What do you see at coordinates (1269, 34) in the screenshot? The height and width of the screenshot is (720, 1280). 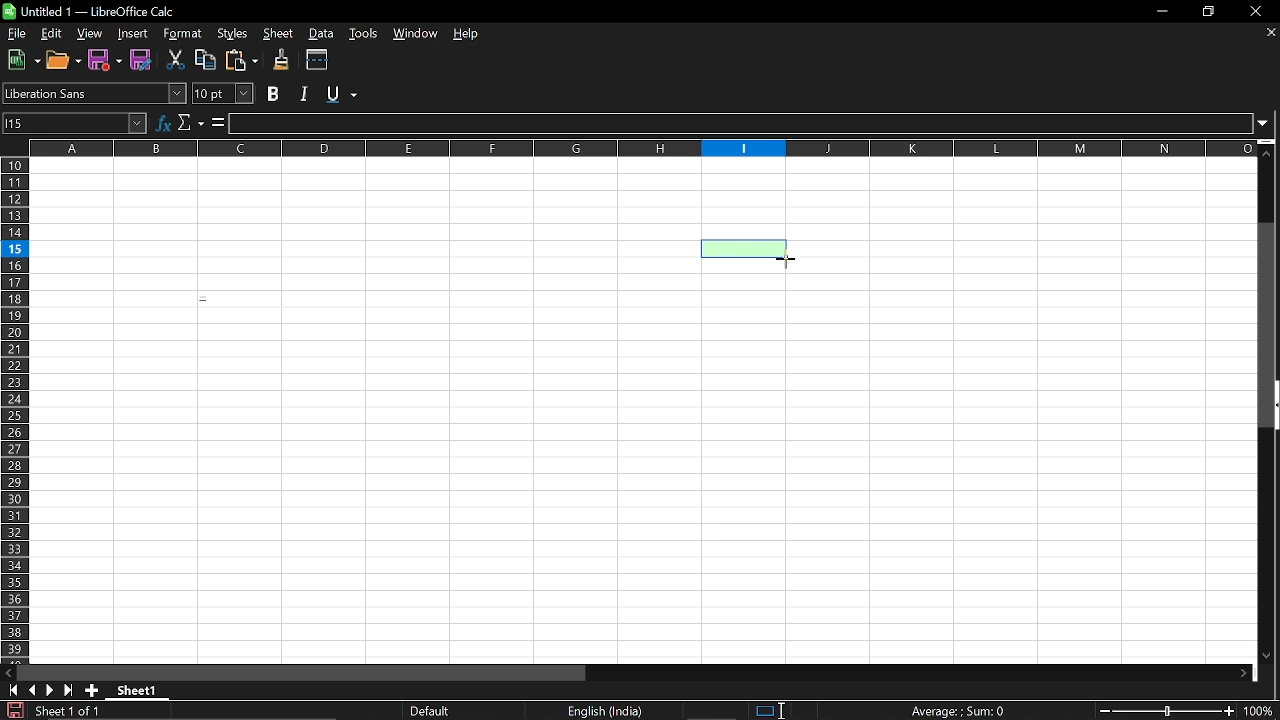 I see `Close sheets` at bounding box center [1269, 34].